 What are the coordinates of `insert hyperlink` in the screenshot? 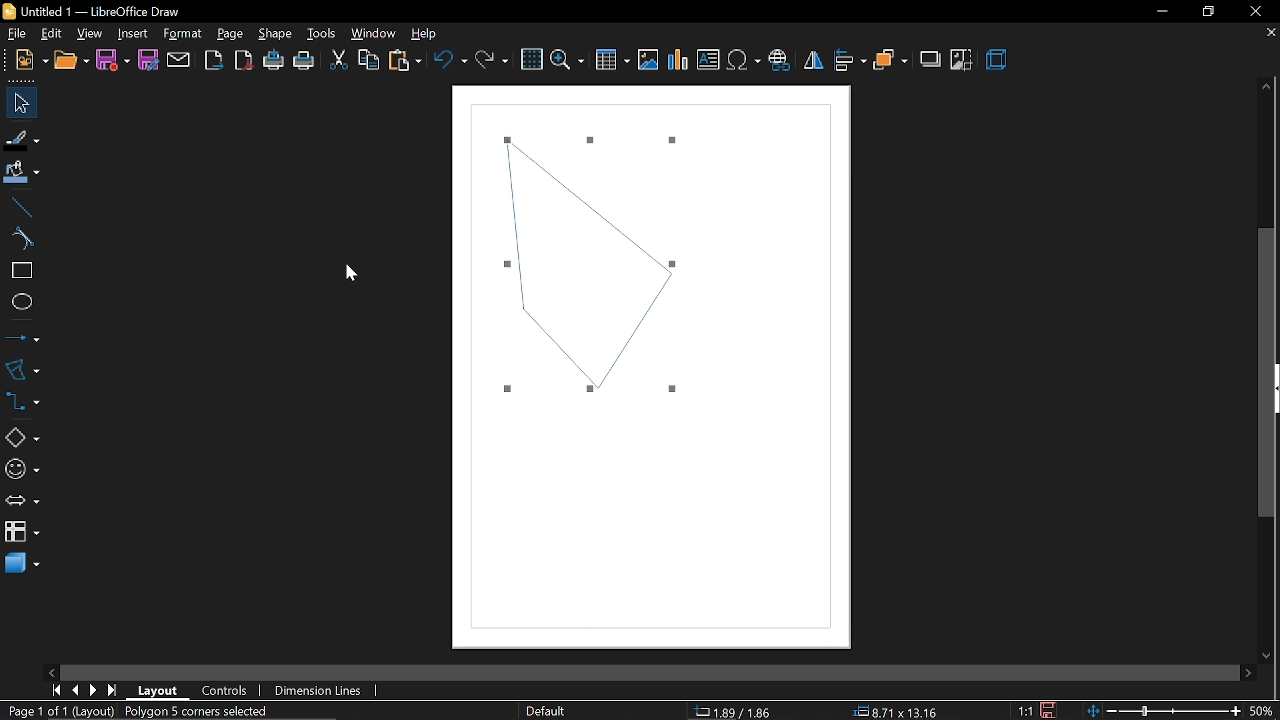 It's located at (782, 58).